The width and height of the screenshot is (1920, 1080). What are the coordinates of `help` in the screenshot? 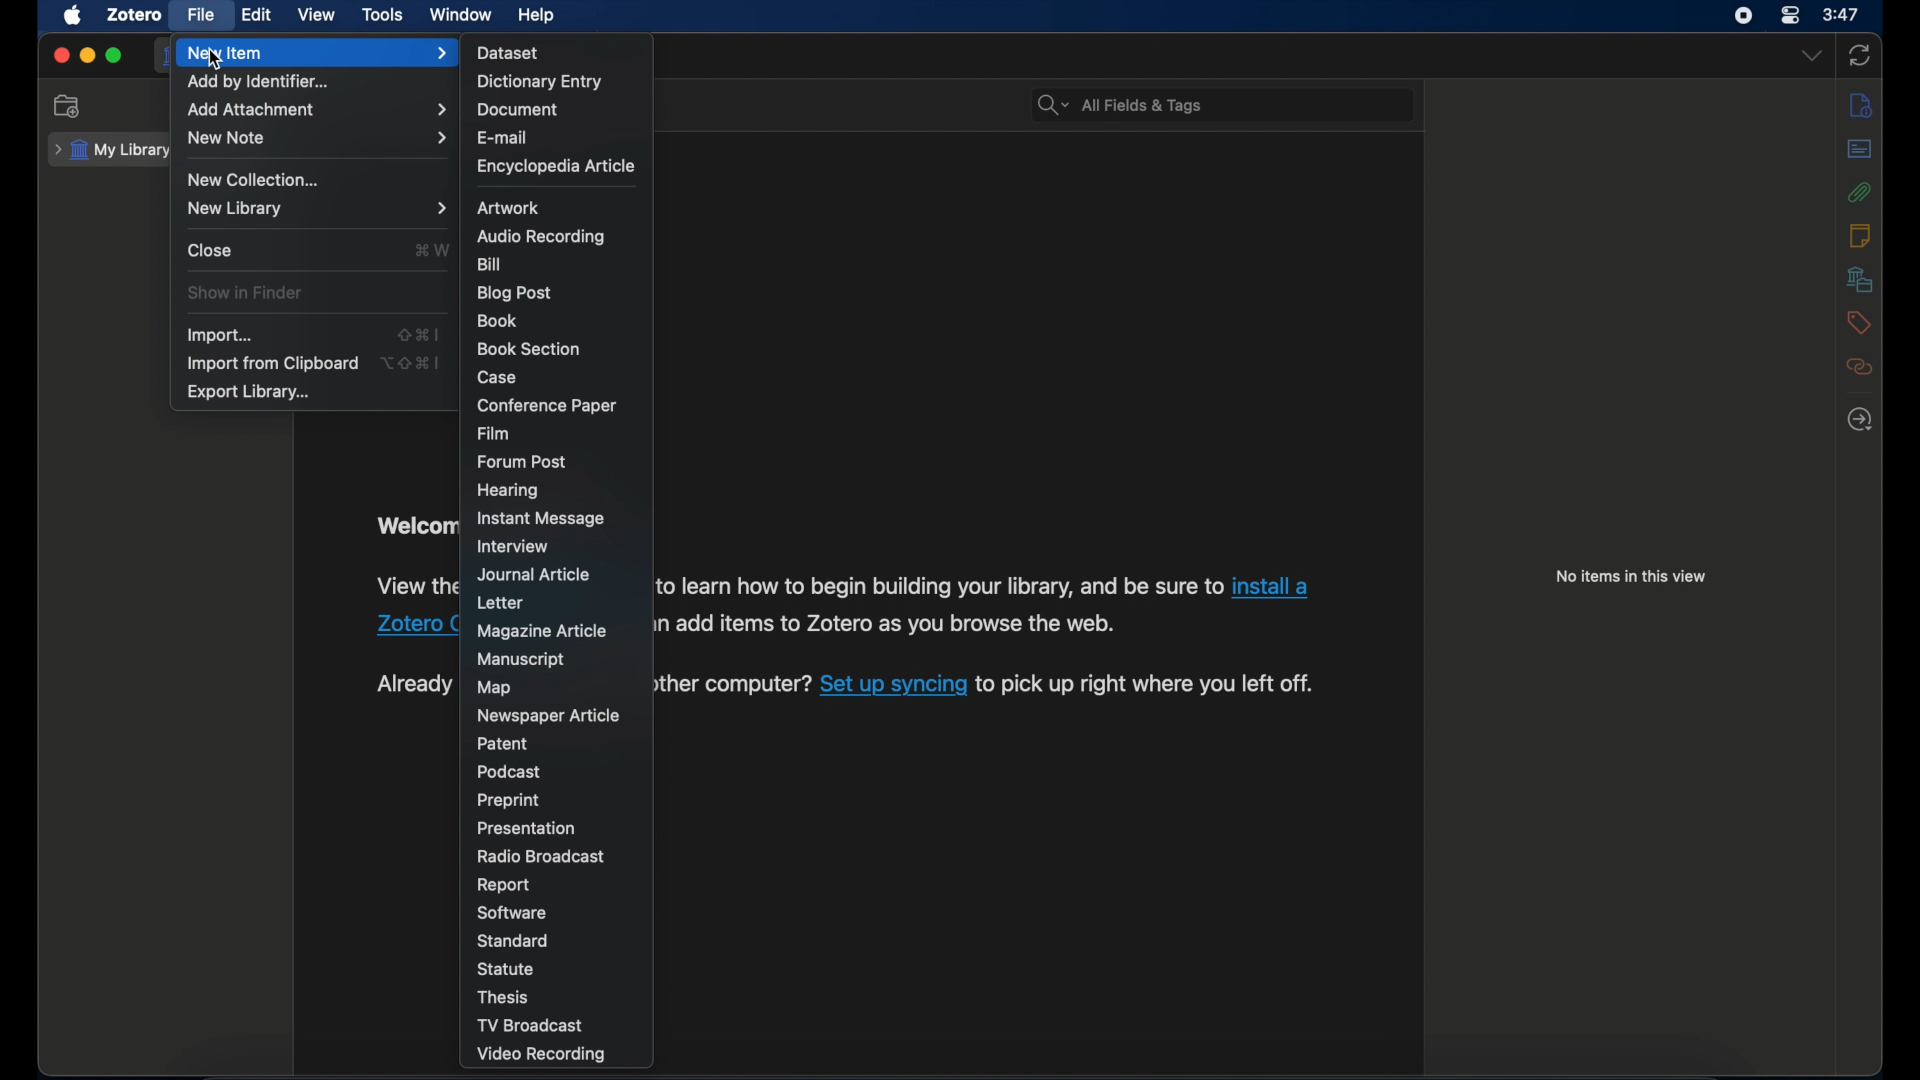 It's located at (538, 16).